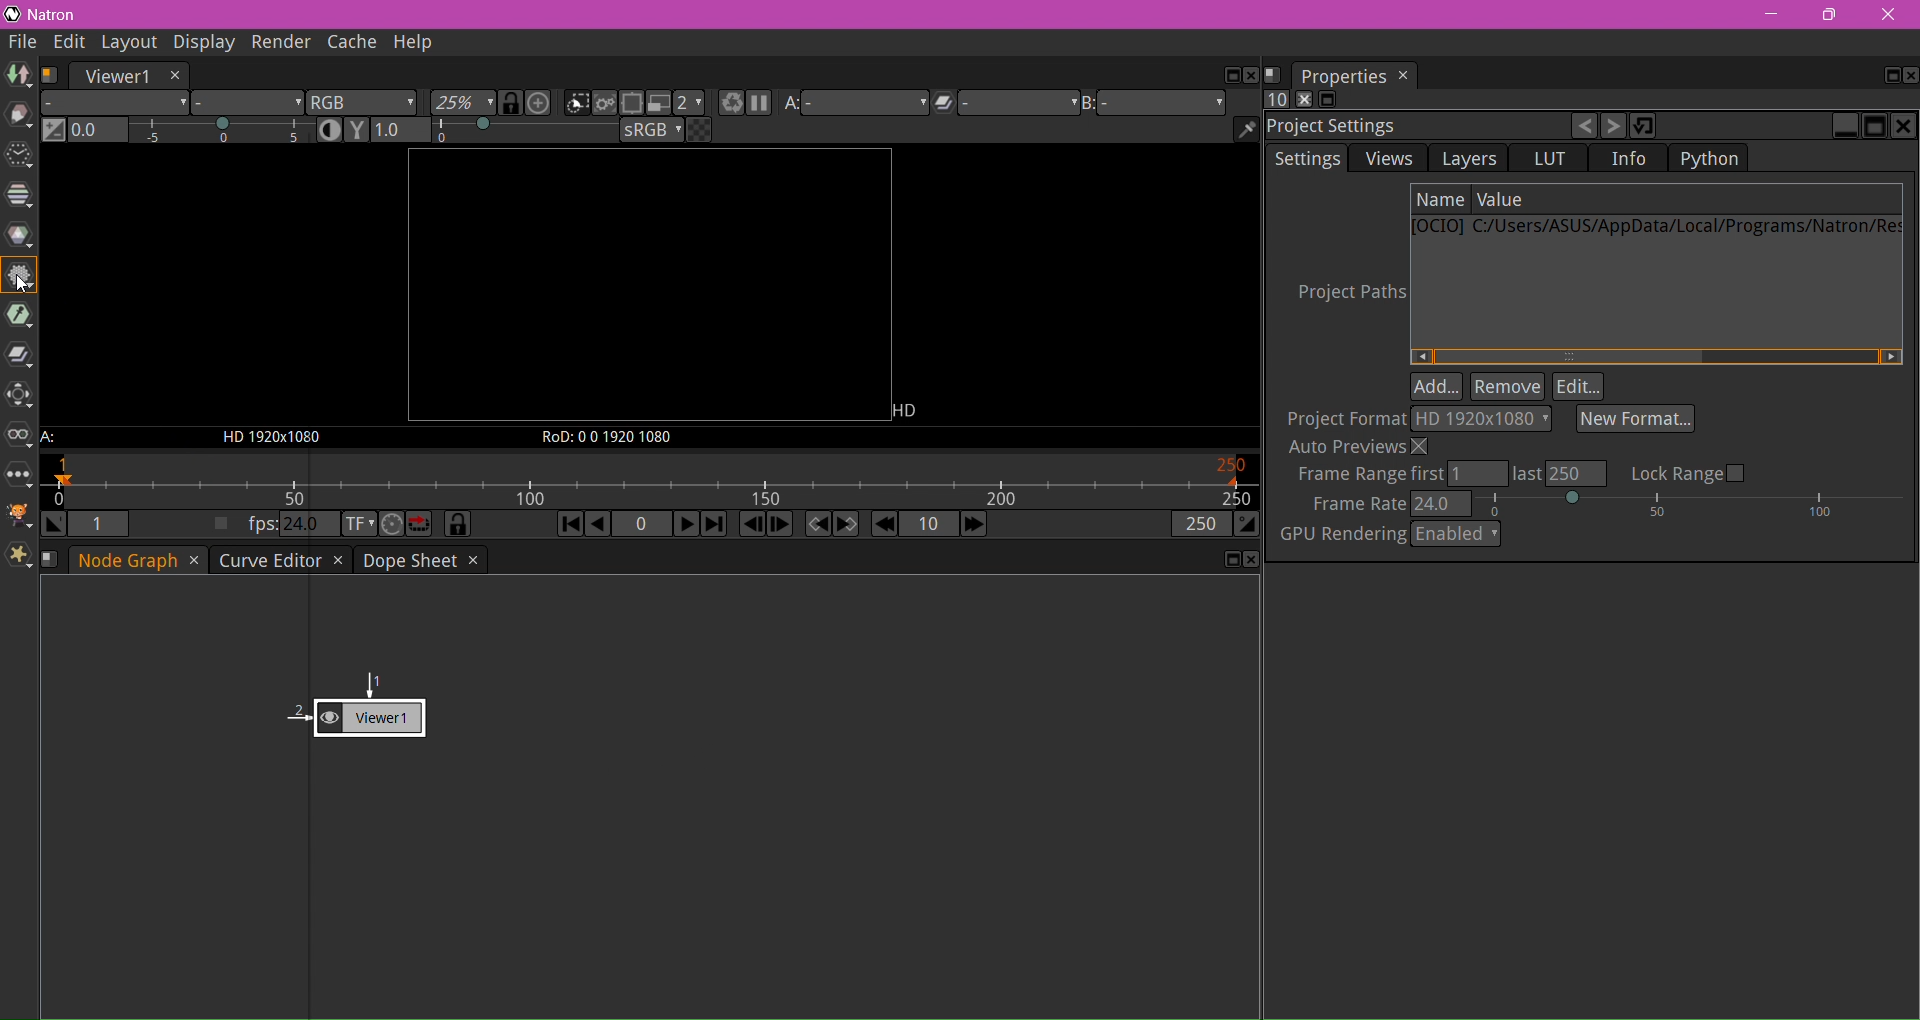  I want to click on Last farme, so click(713, 525).